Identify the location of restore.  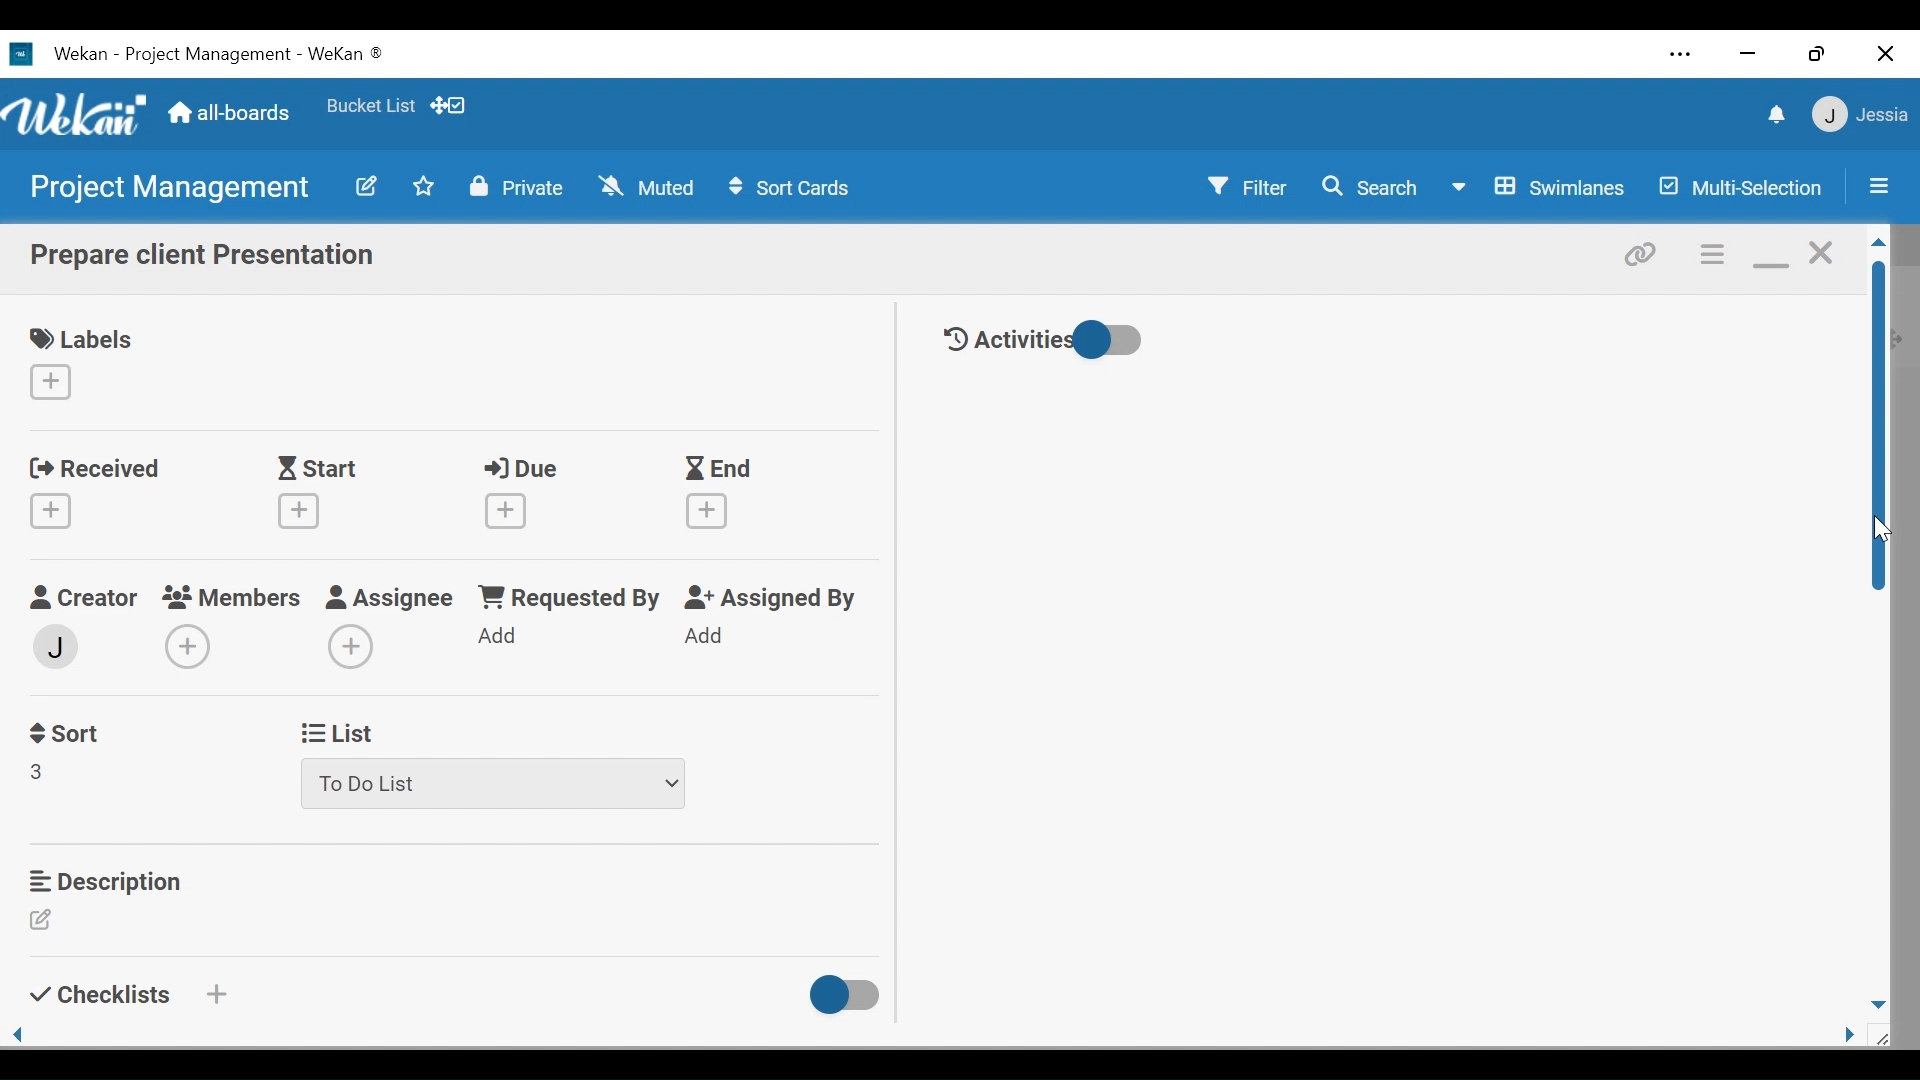
(1817, 56).